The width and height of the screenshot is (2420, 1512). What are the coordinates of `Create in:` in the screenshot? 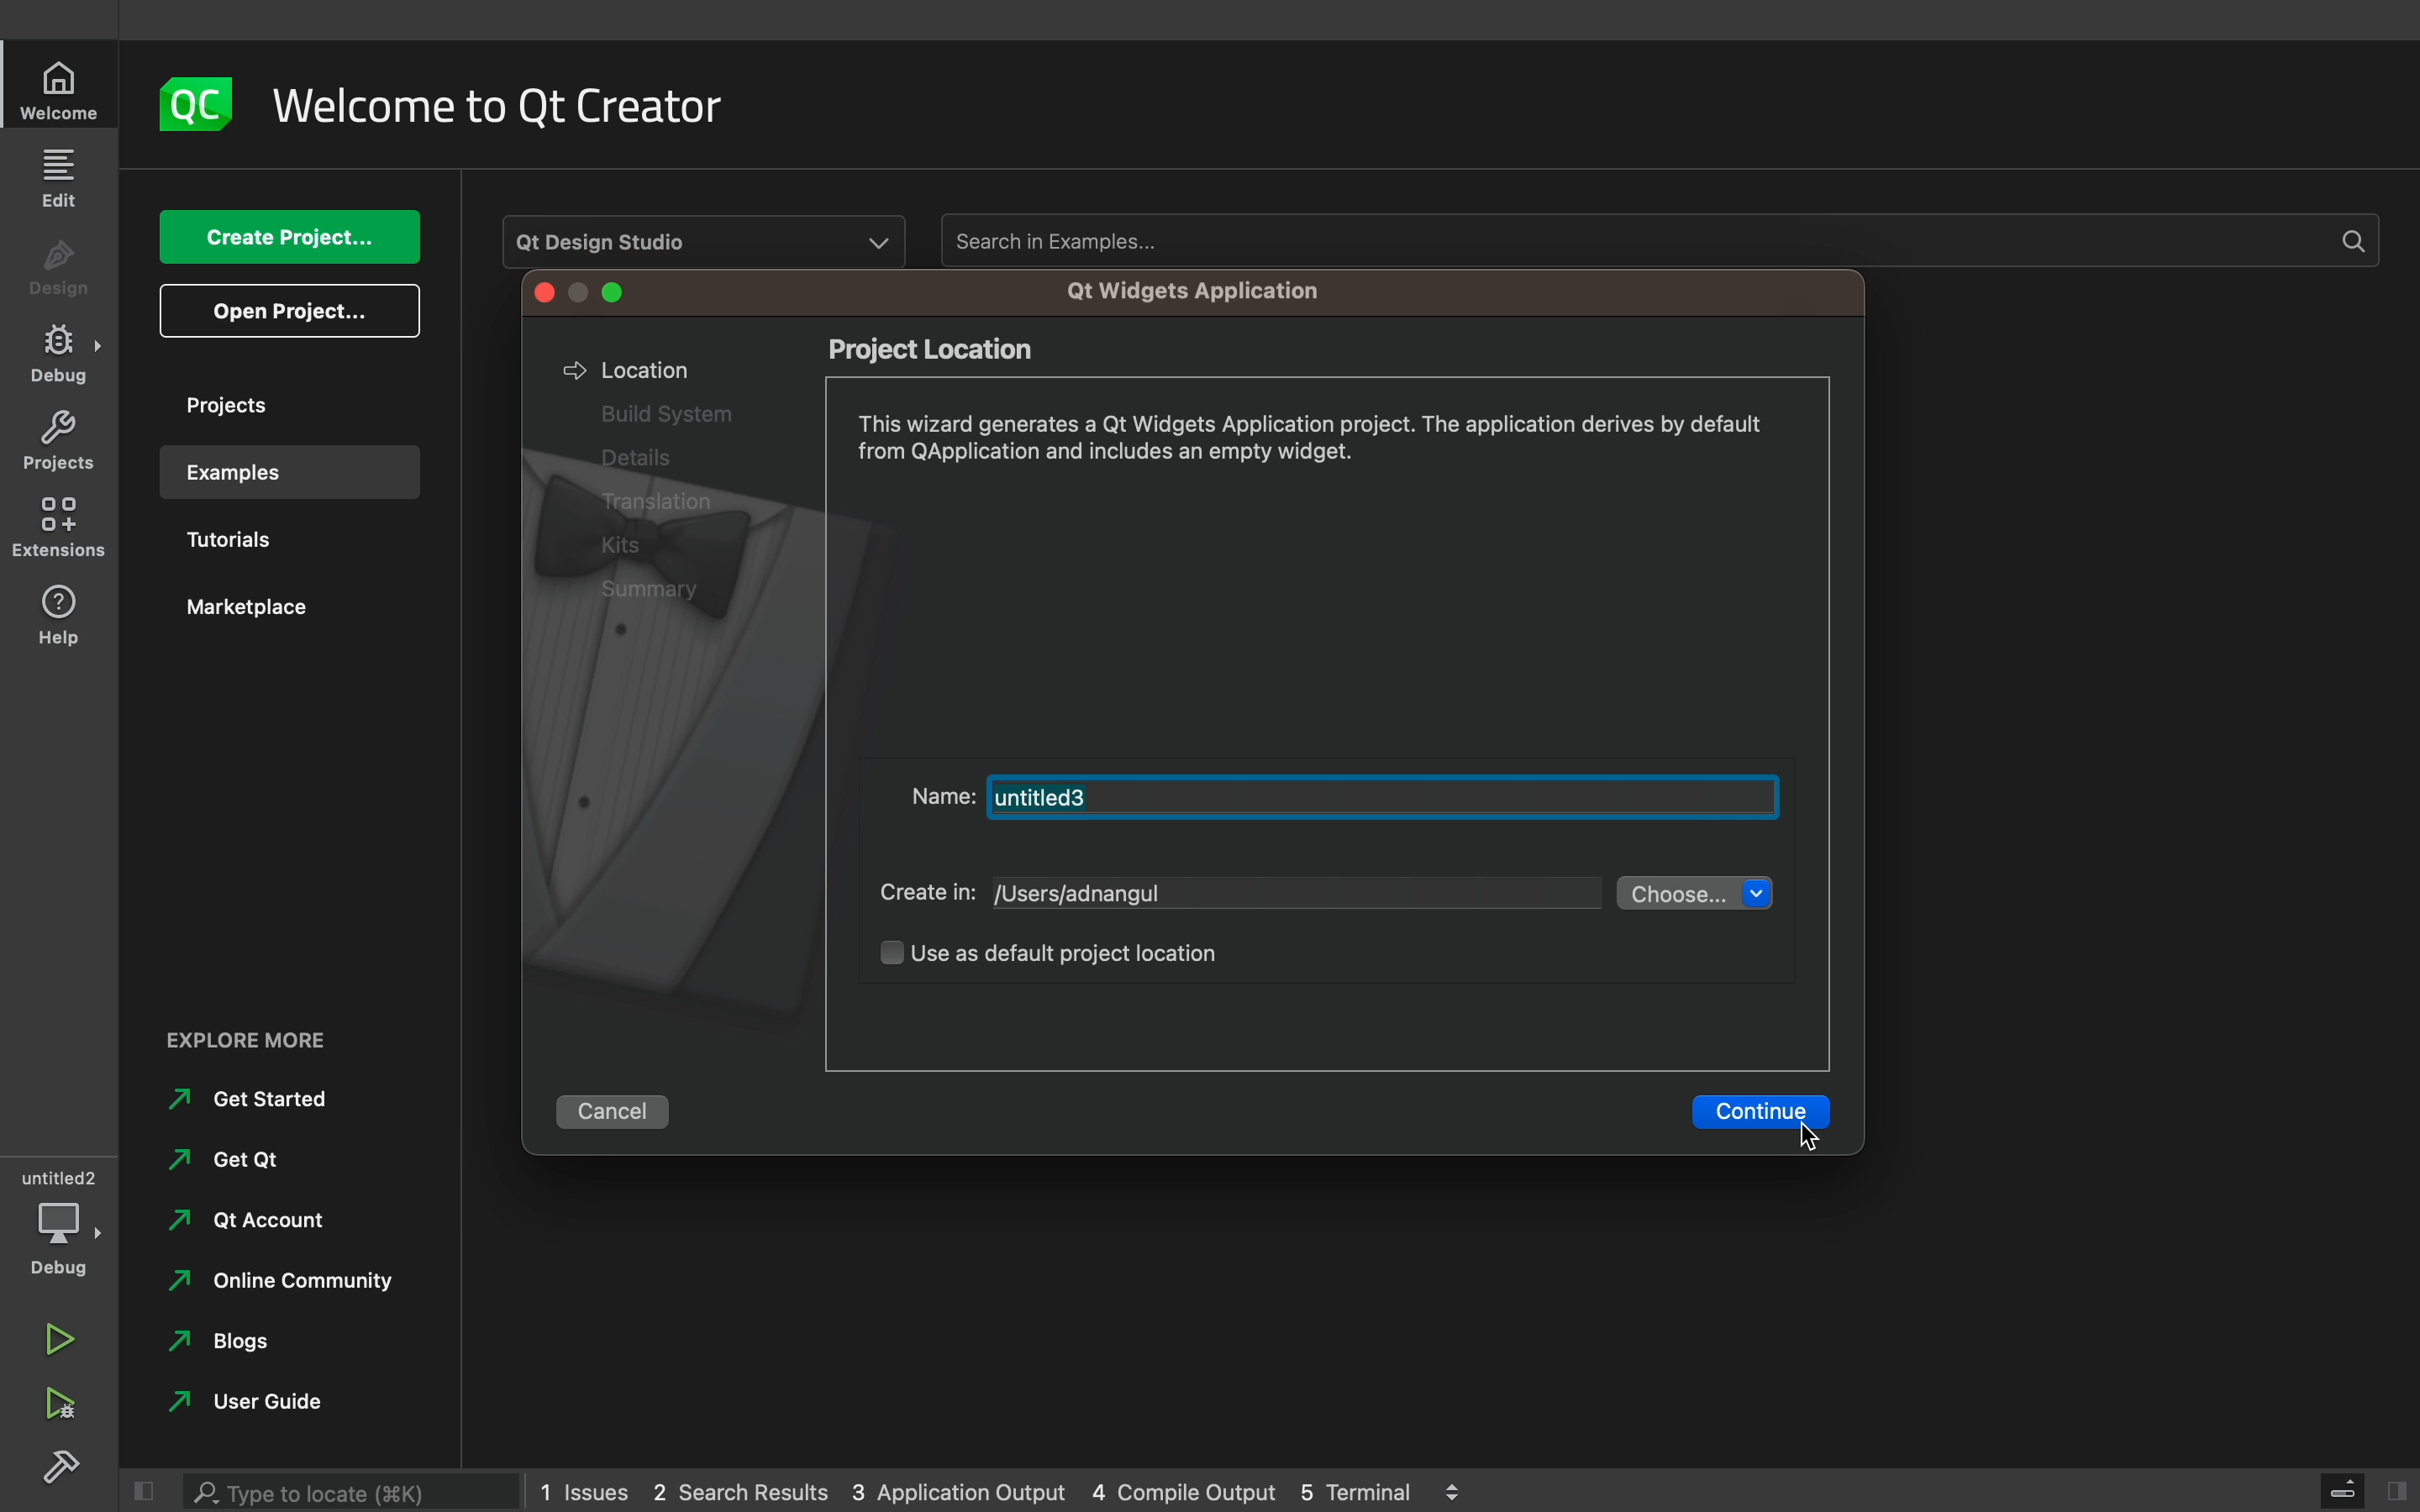 It's located at (919, 895).